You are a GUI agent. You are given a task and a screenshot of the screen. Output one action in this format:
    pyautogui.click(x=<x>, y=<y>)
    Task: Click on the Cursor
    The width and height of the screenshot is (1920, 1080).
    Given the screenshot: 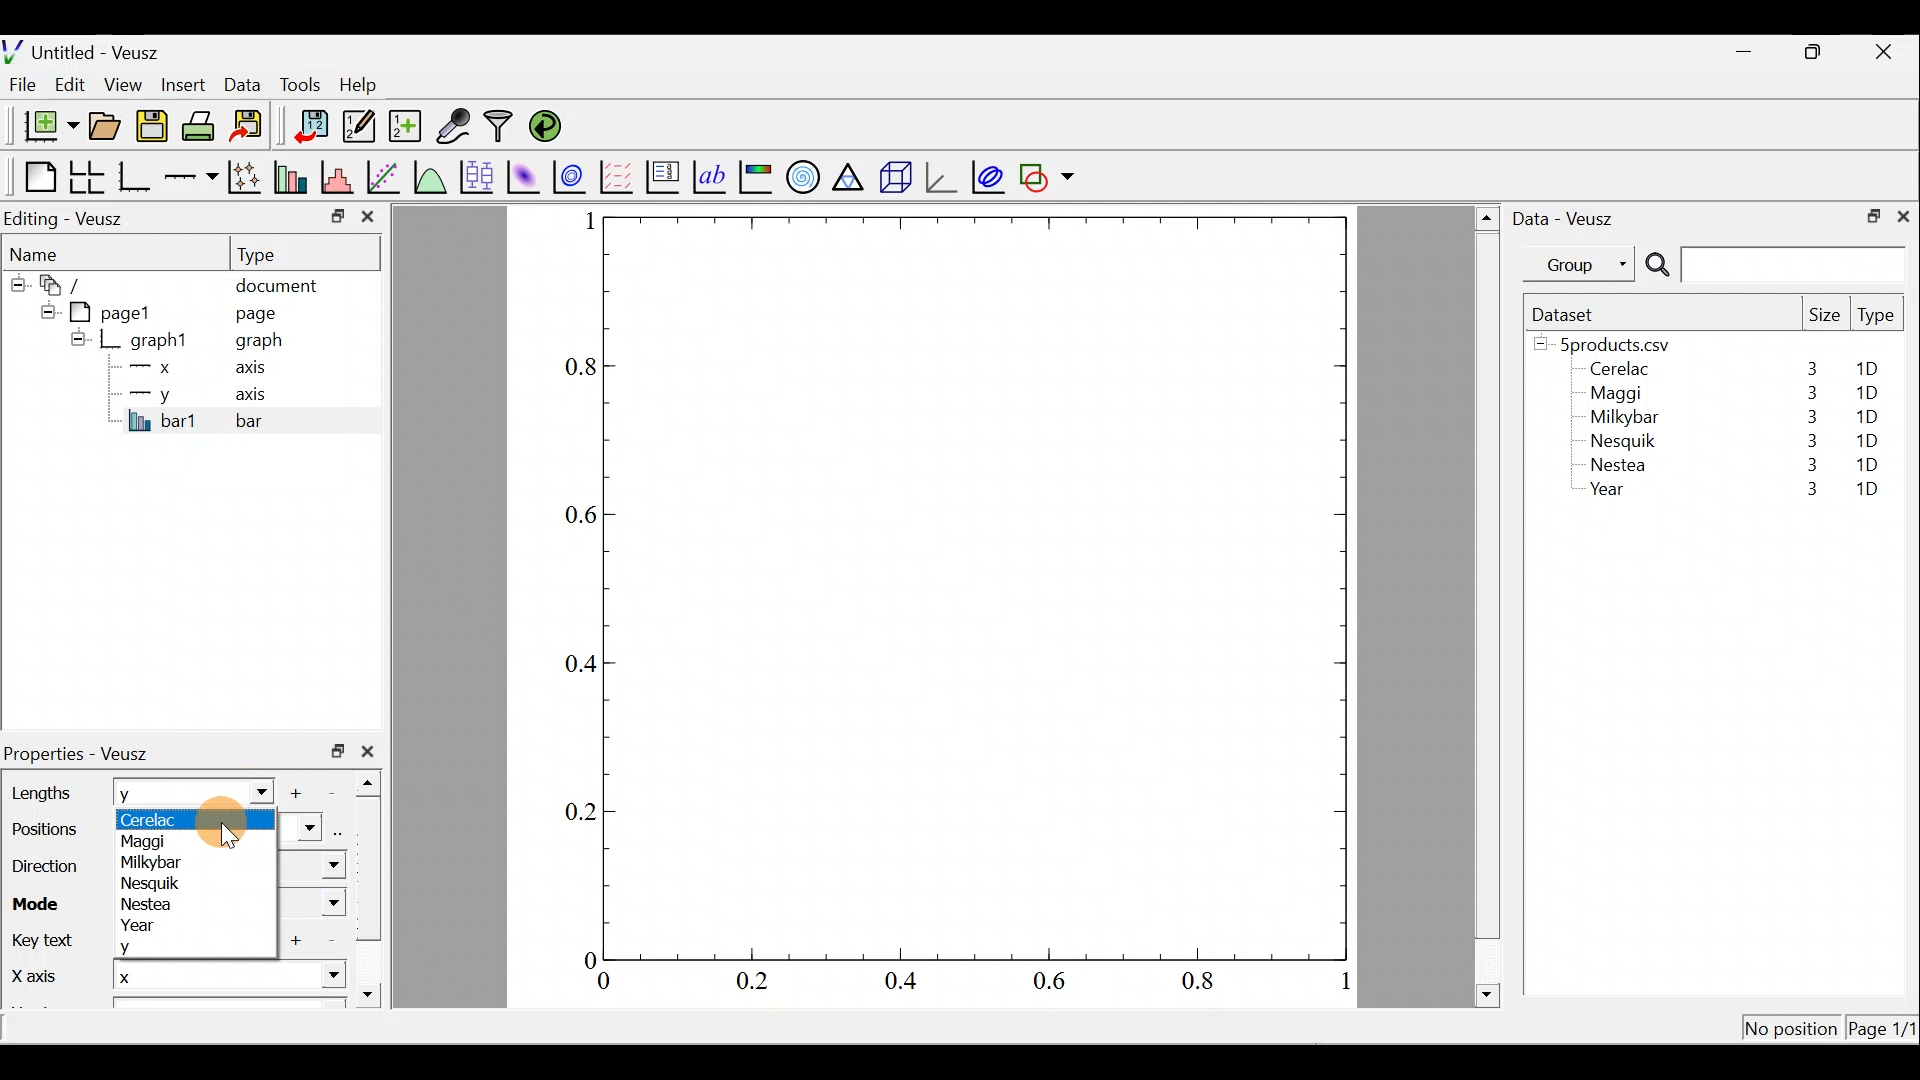 What is the action you would take?
    pyautogui.click(x=245, y=822)
    